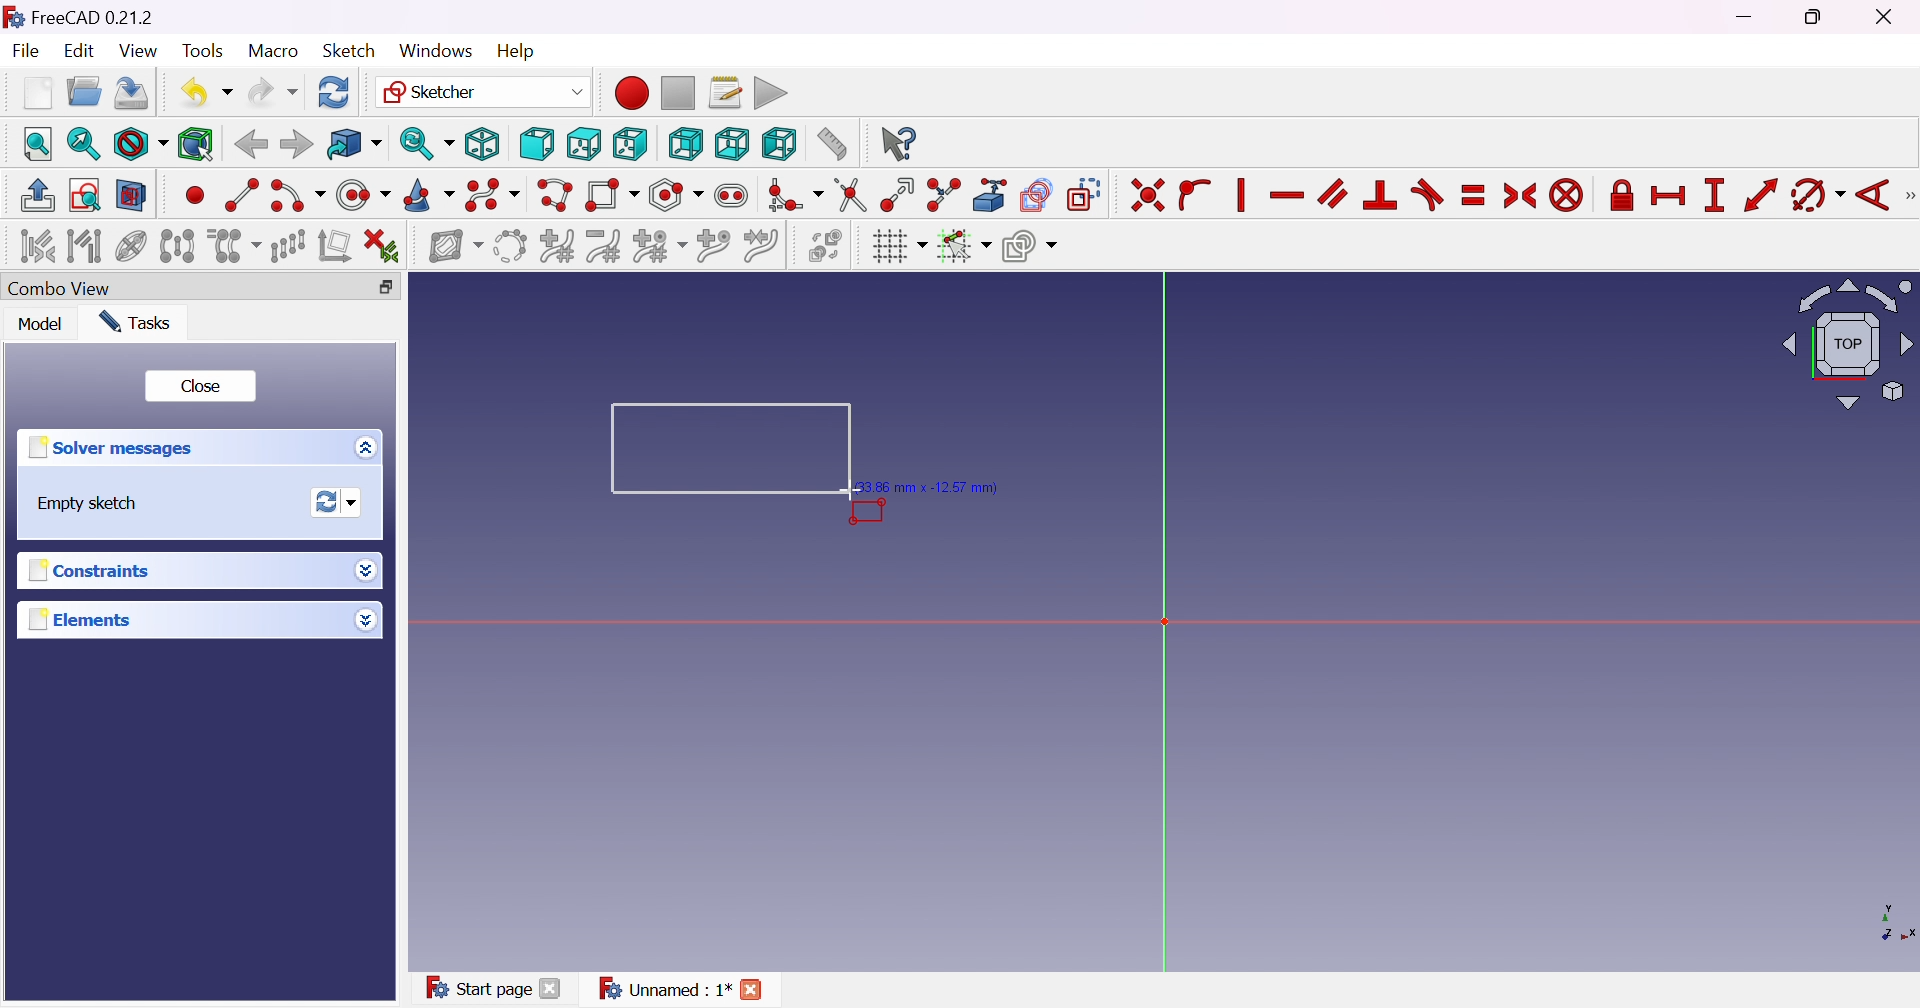 The width and height of the screenshot is (1920, 1008). Describe the element at coordinates (38, 92) in the screenshot. I see `New` at that location.